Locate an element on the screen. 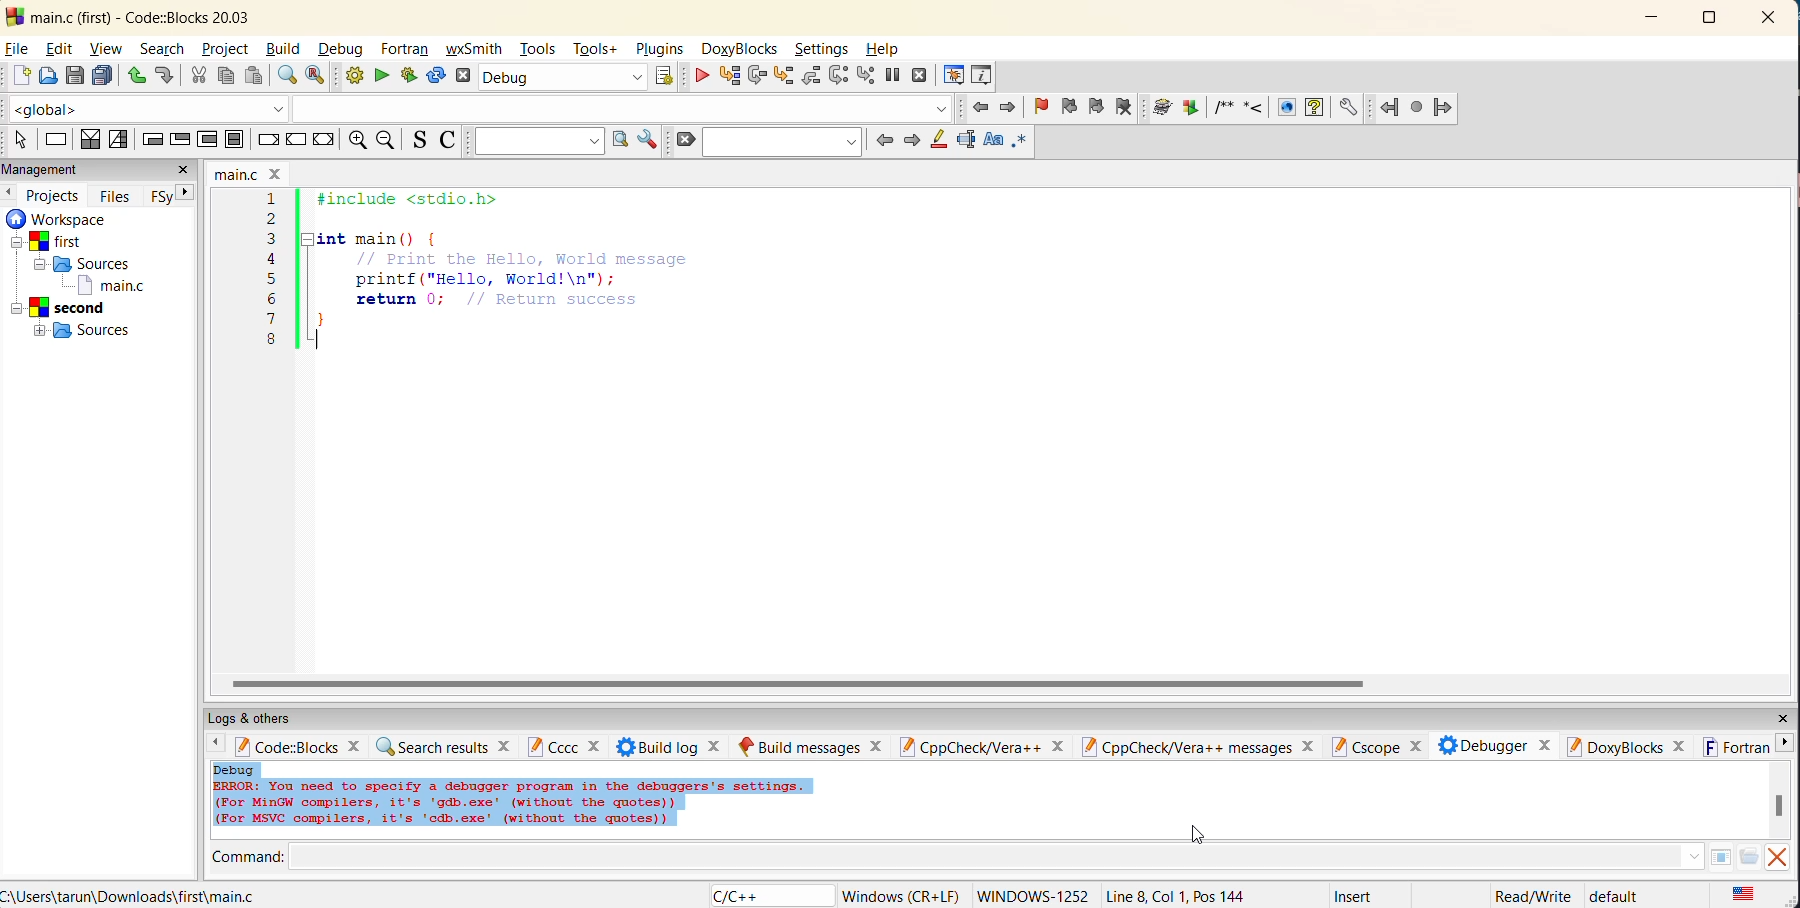 The height and width of the screenshot is (908, 1800). vertical scroll bar is located at coordinates (1781, 805).